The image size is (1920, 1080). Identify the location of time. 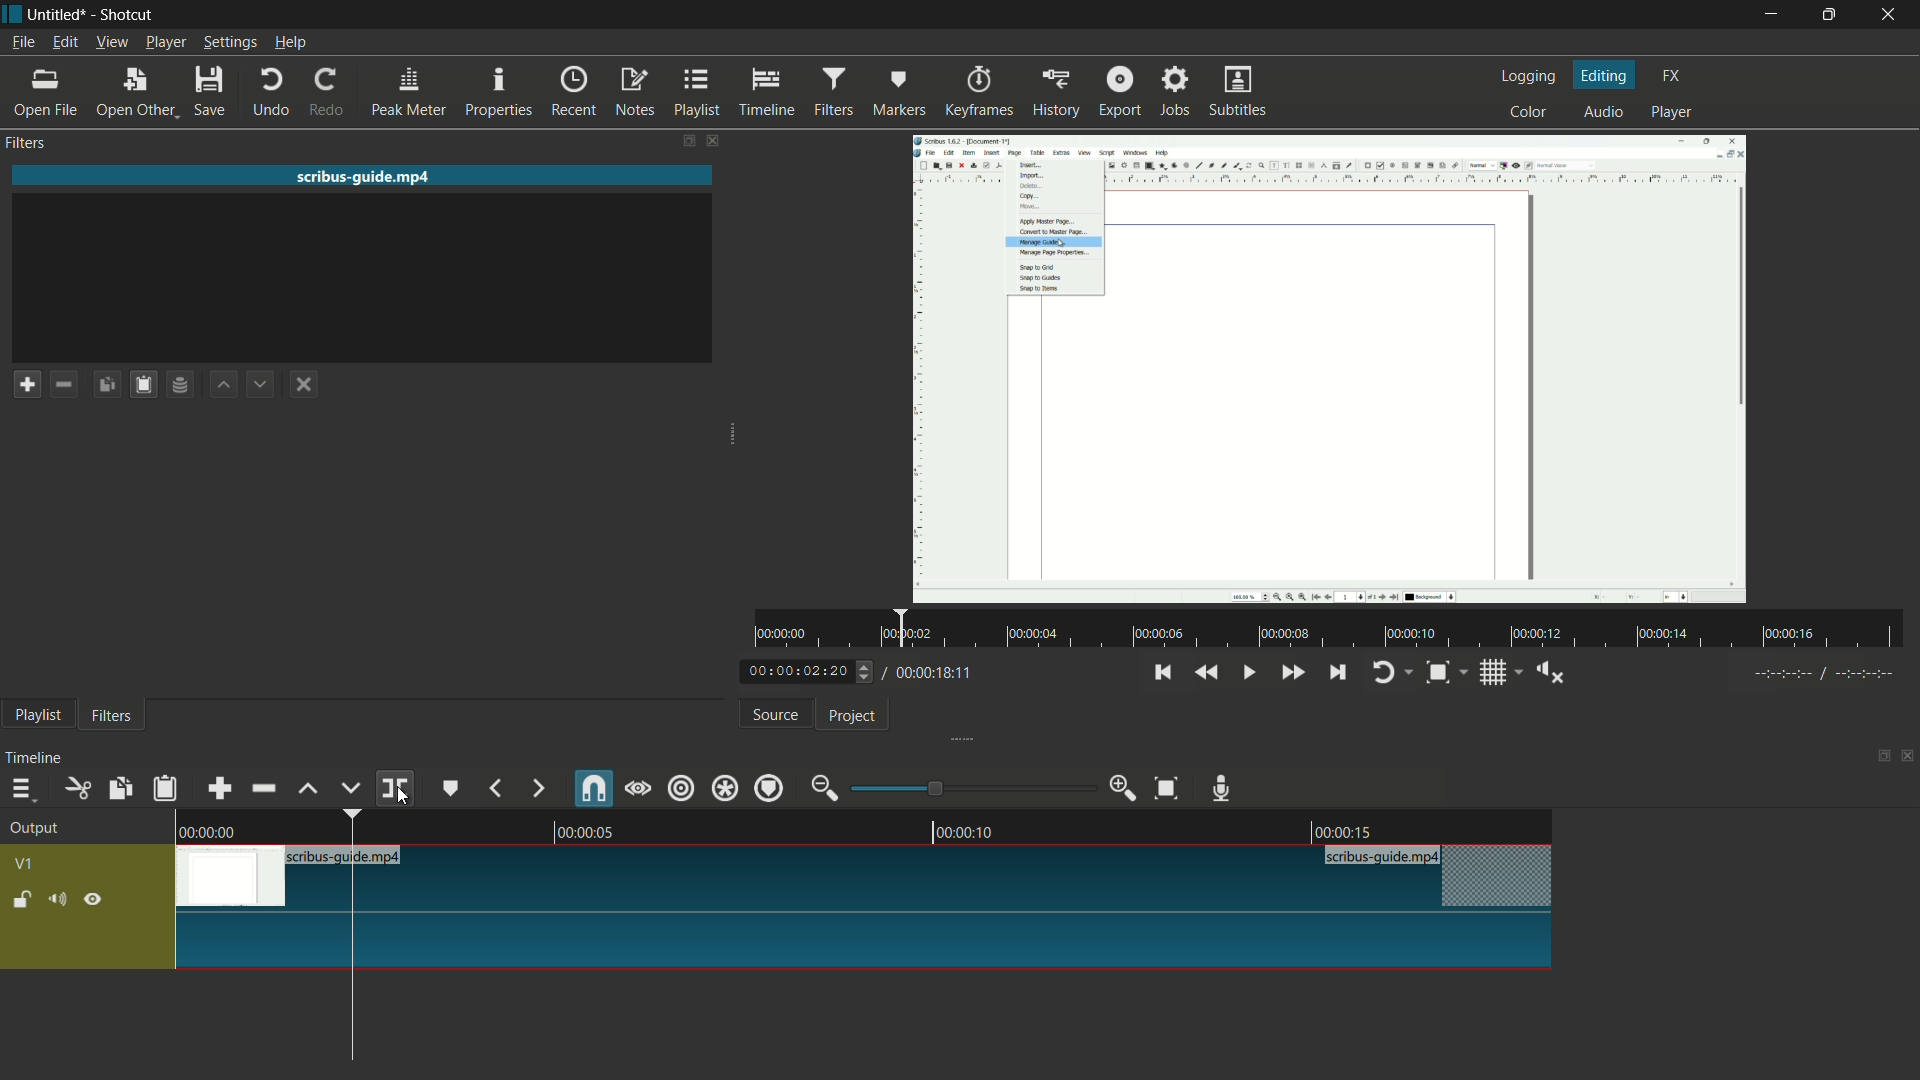
(1339, 630).